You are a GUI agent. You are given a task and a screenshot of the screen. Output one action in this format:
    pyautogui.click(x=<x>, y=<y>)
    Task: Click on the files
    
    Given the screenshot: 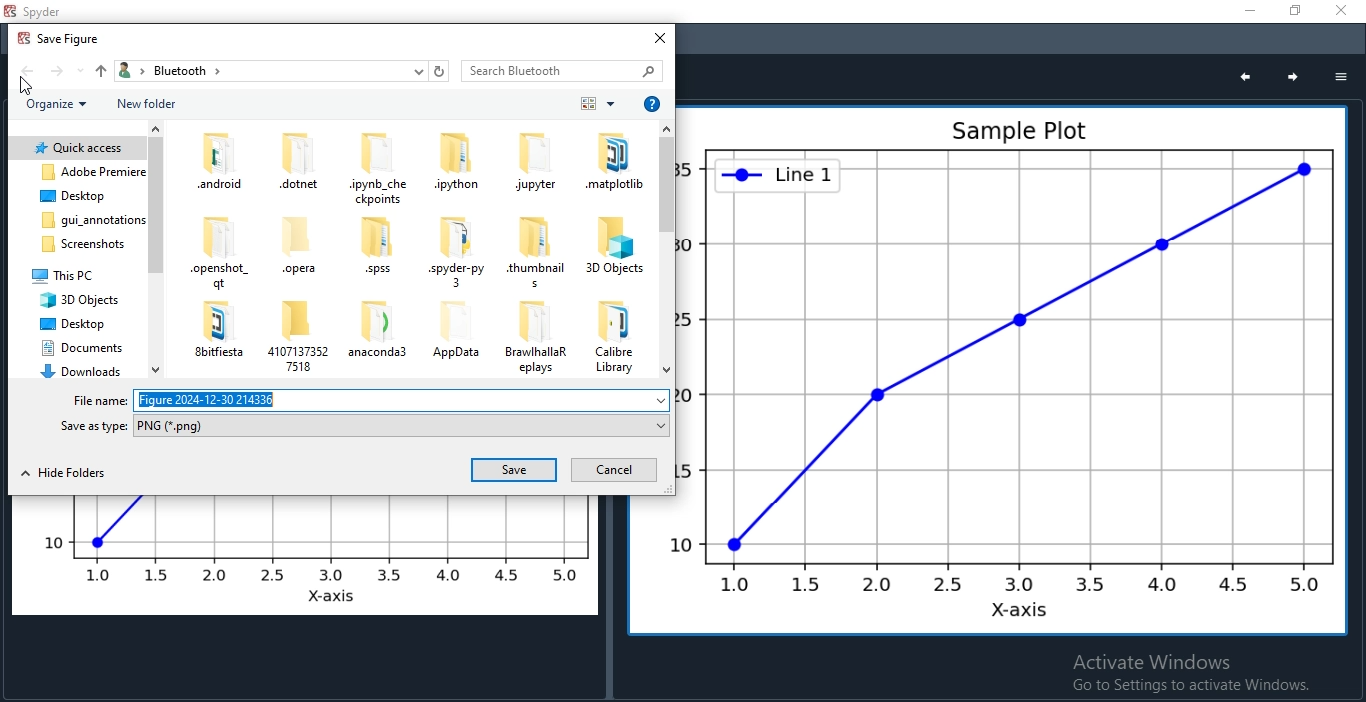 What is the action you would take?
    pyautogui.click(x=454, y=166)
    